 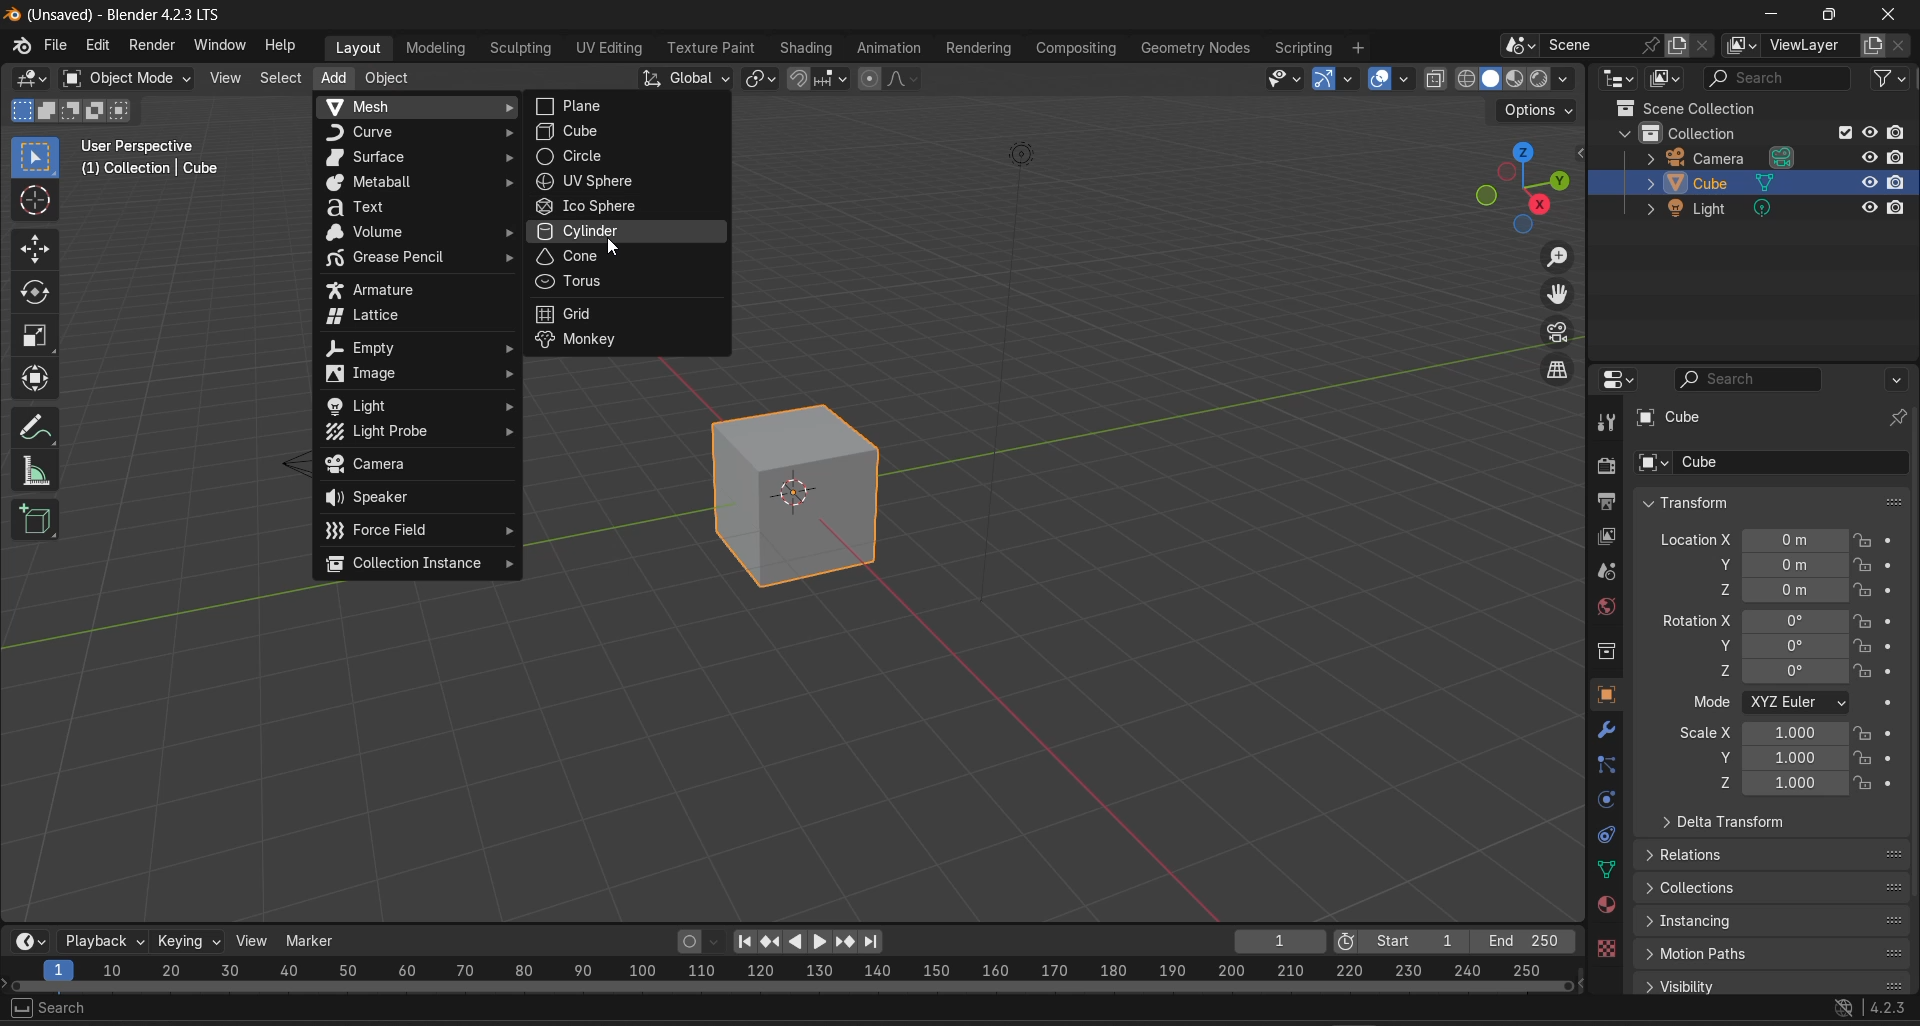 I want to click on add workspace, so click(x=1360, y=45).